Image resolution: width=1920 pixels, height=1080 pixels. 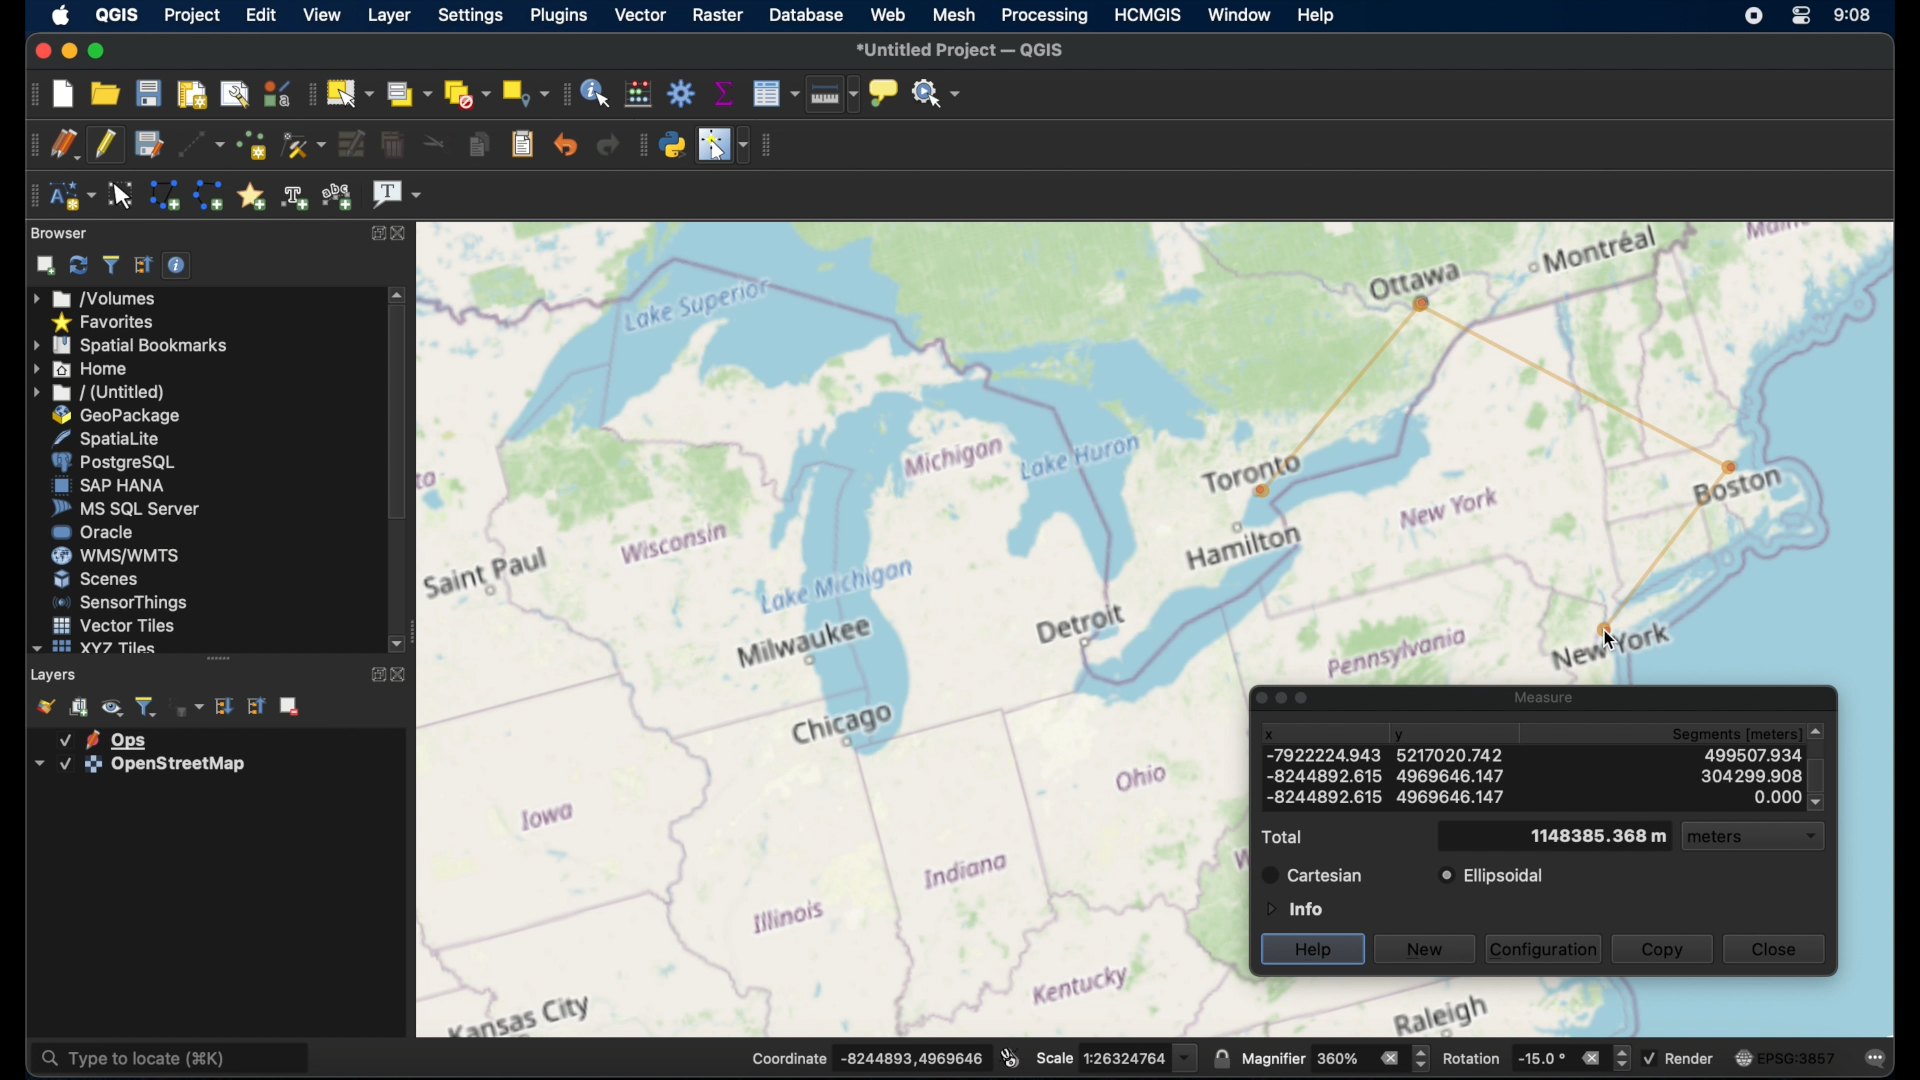 What do you see at coordinates (400, 677) in the screenshot?
I see `close` at bounding box center [400, 677].